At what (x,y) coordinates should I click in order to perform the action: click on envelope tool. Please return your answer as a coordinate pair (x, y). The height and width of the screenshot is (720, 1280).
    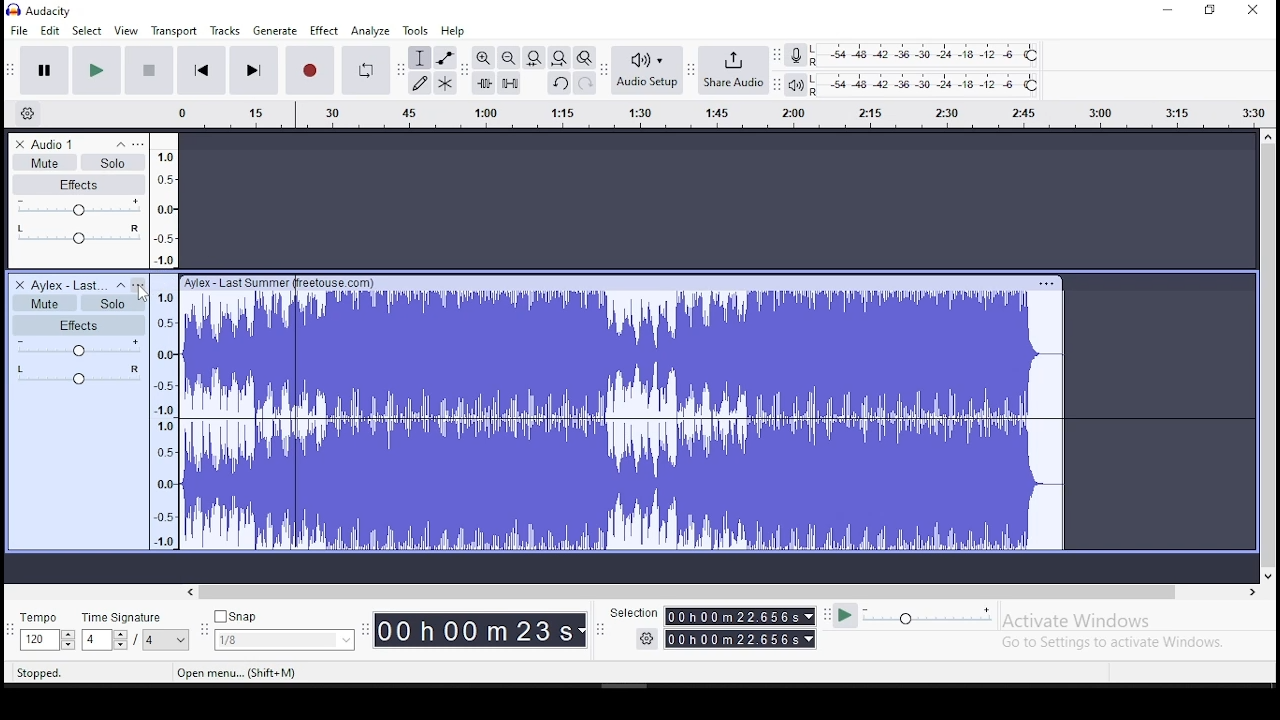
    Looking at the image, I should click on (444, 58).